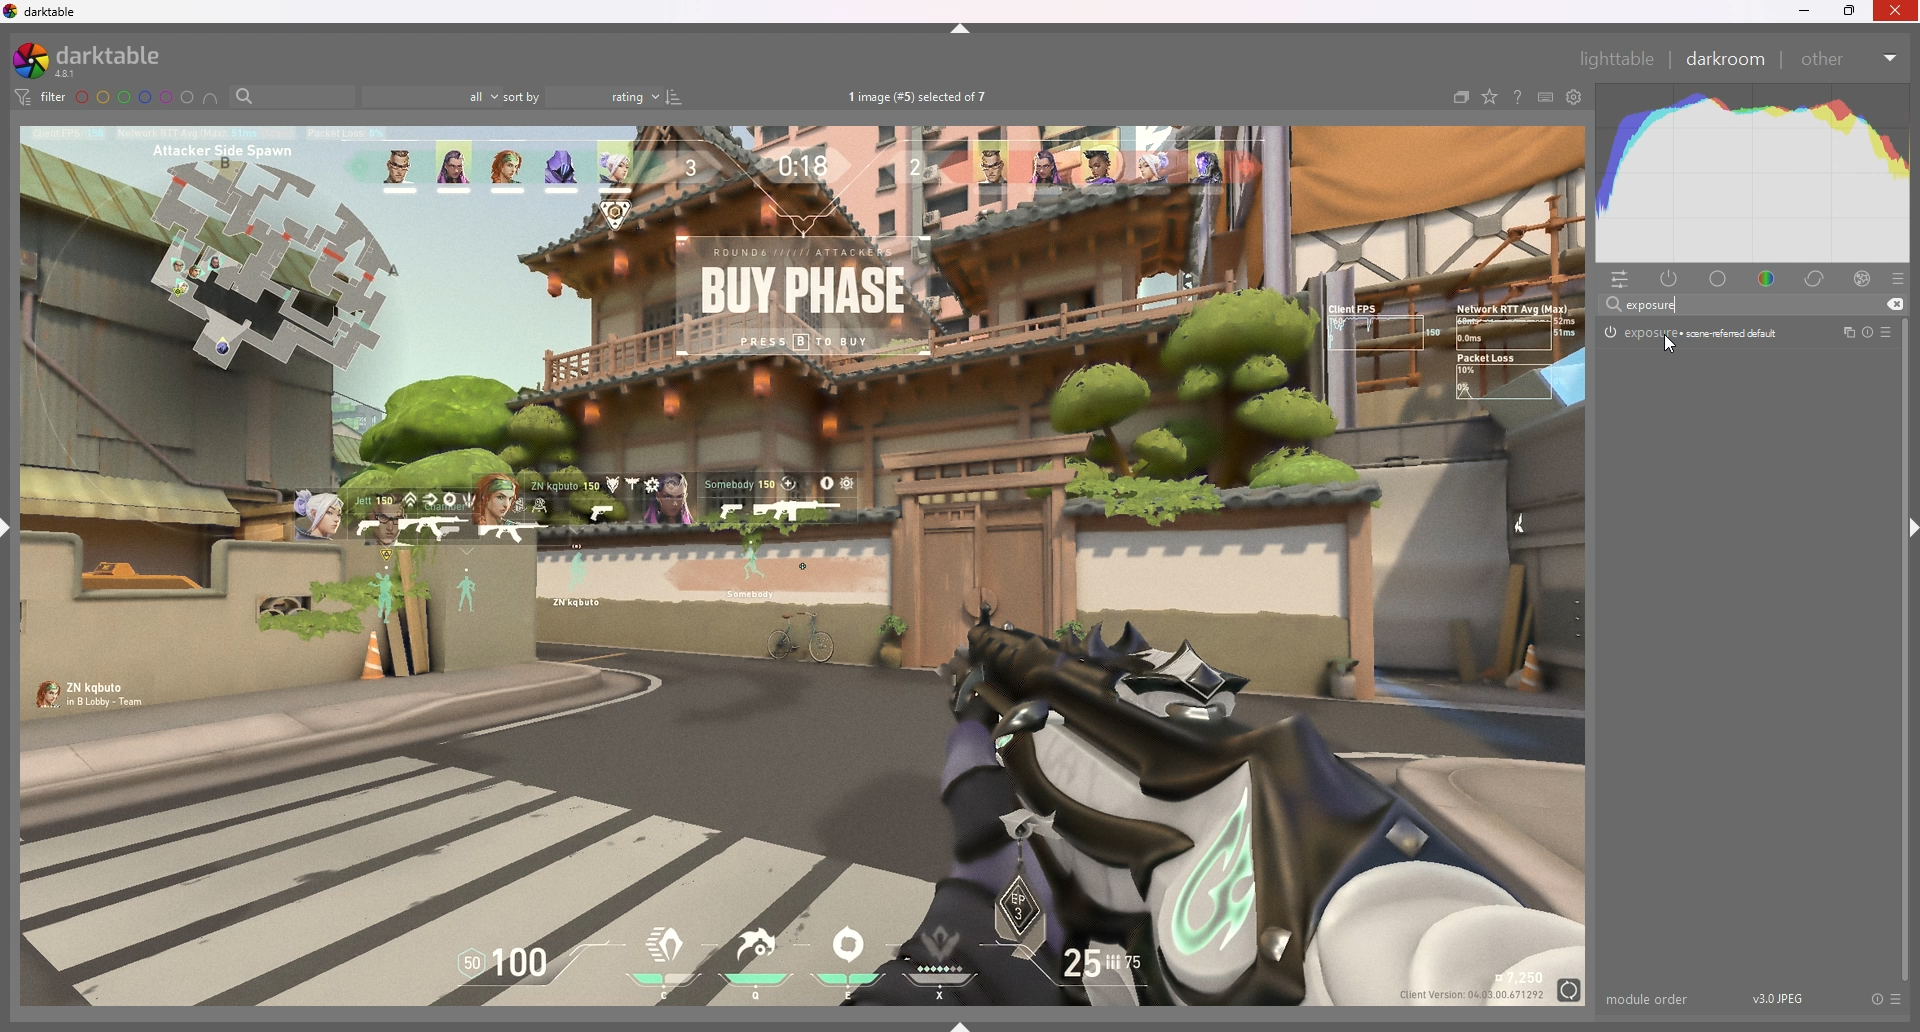 The image size is (1920, 1032). I want to click on lighttable, so click(1617, 58).